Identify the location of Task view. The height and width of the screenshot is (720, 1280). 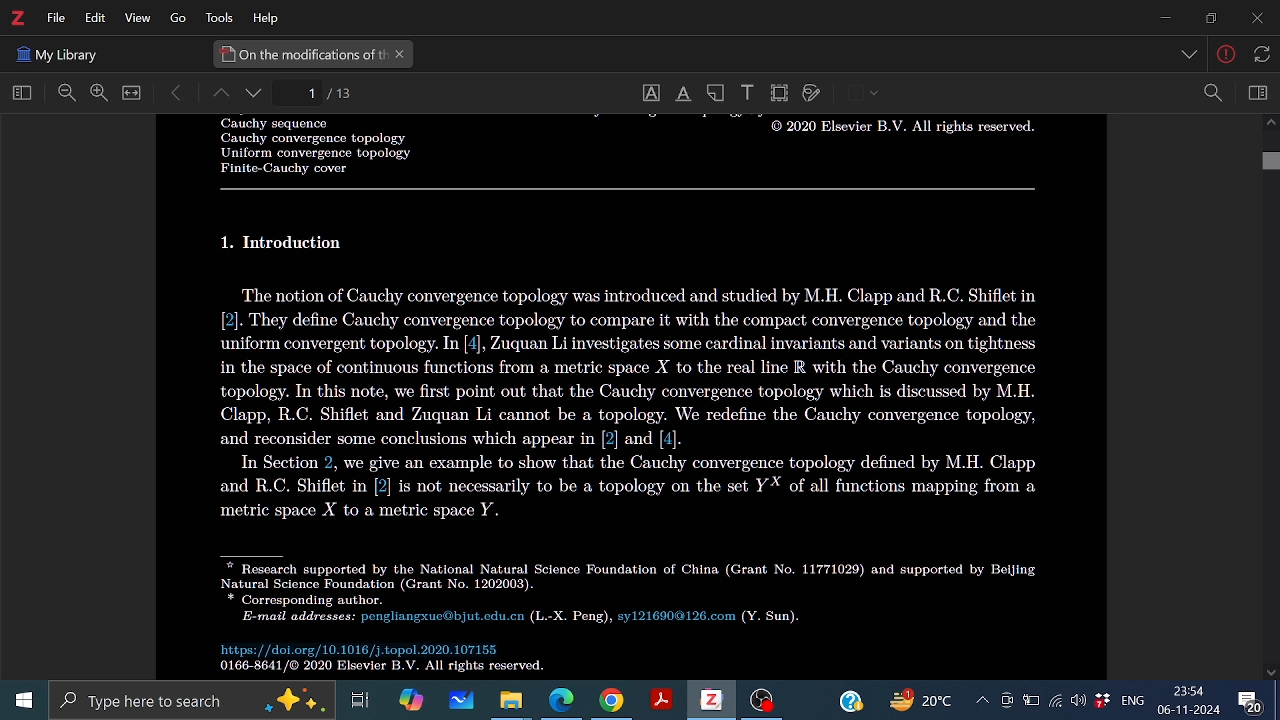
(361, 700).